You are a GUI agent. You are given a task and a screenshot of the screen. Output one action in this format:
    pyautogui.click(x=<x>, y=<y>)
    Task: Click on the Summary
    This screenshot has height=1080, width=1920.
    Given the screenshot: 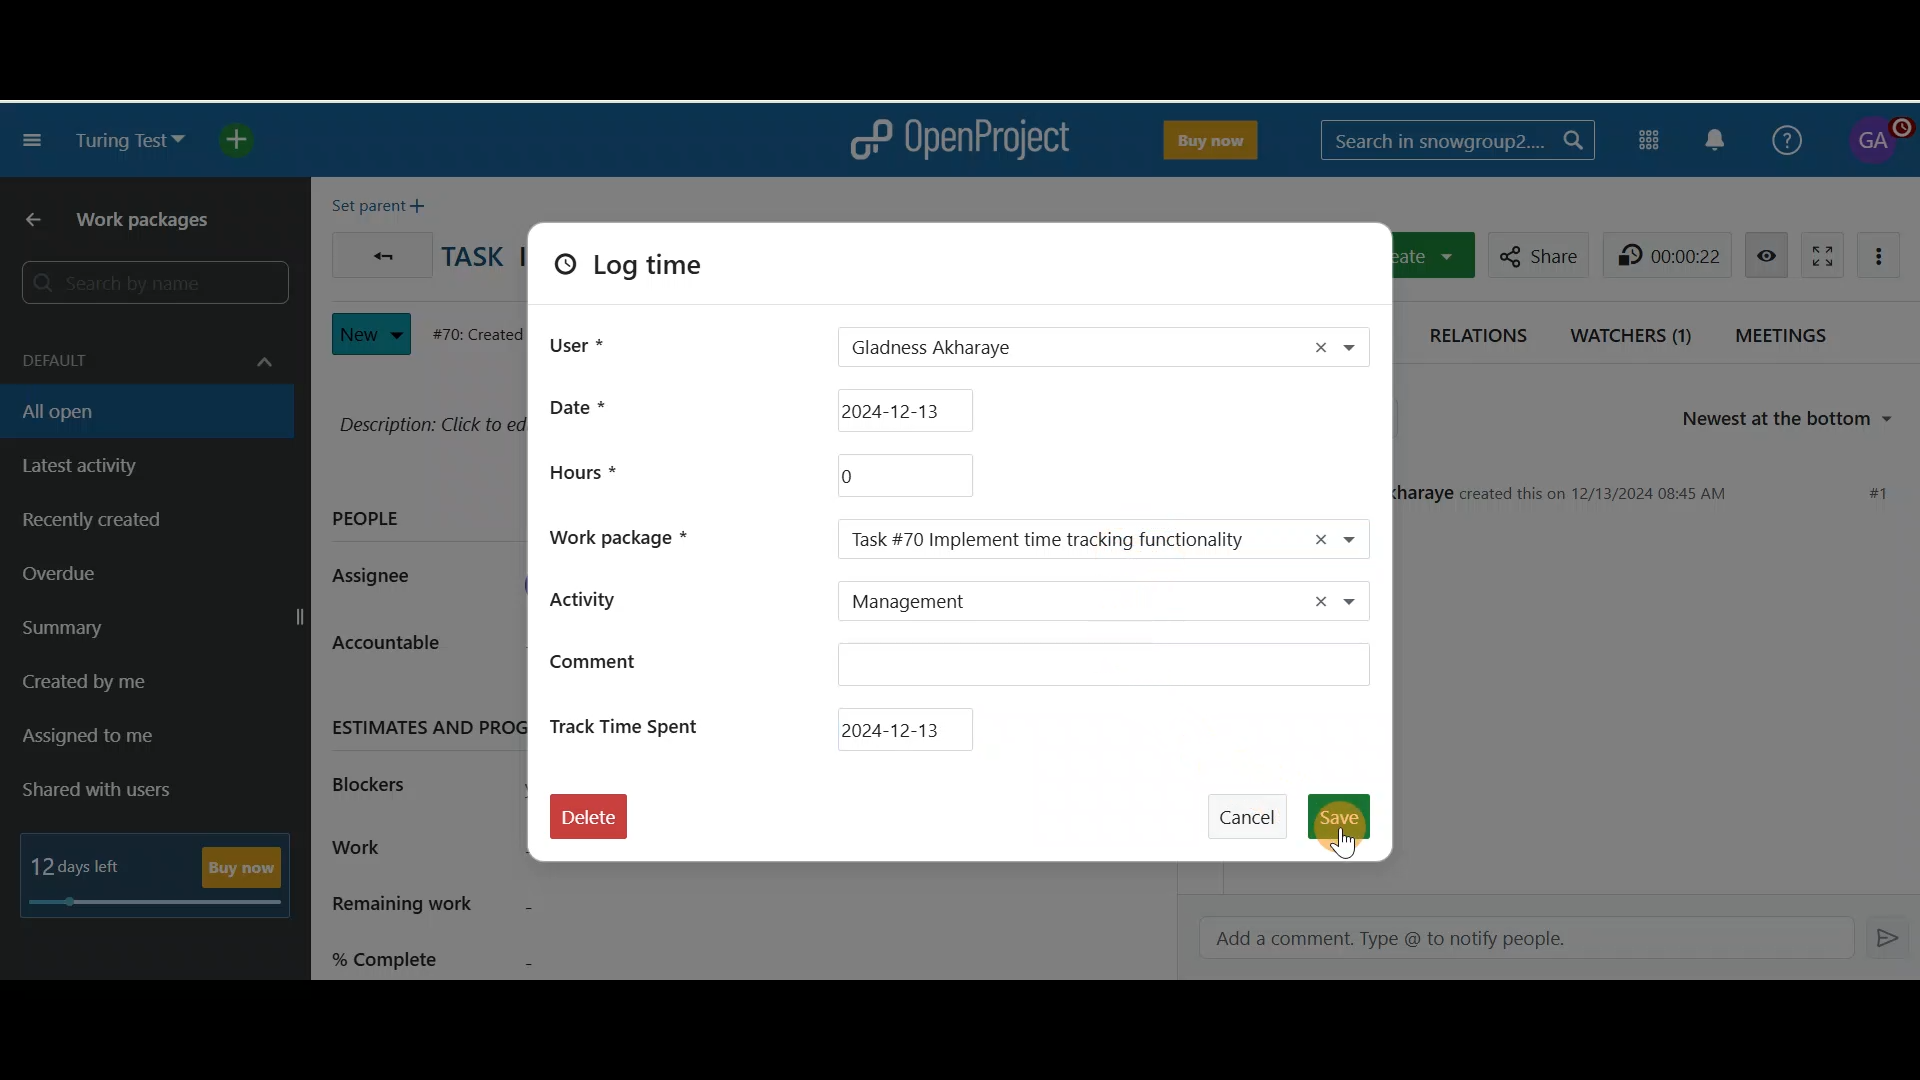 What is the action you would take?
    pyautogui.click(x=158, y=631)
    